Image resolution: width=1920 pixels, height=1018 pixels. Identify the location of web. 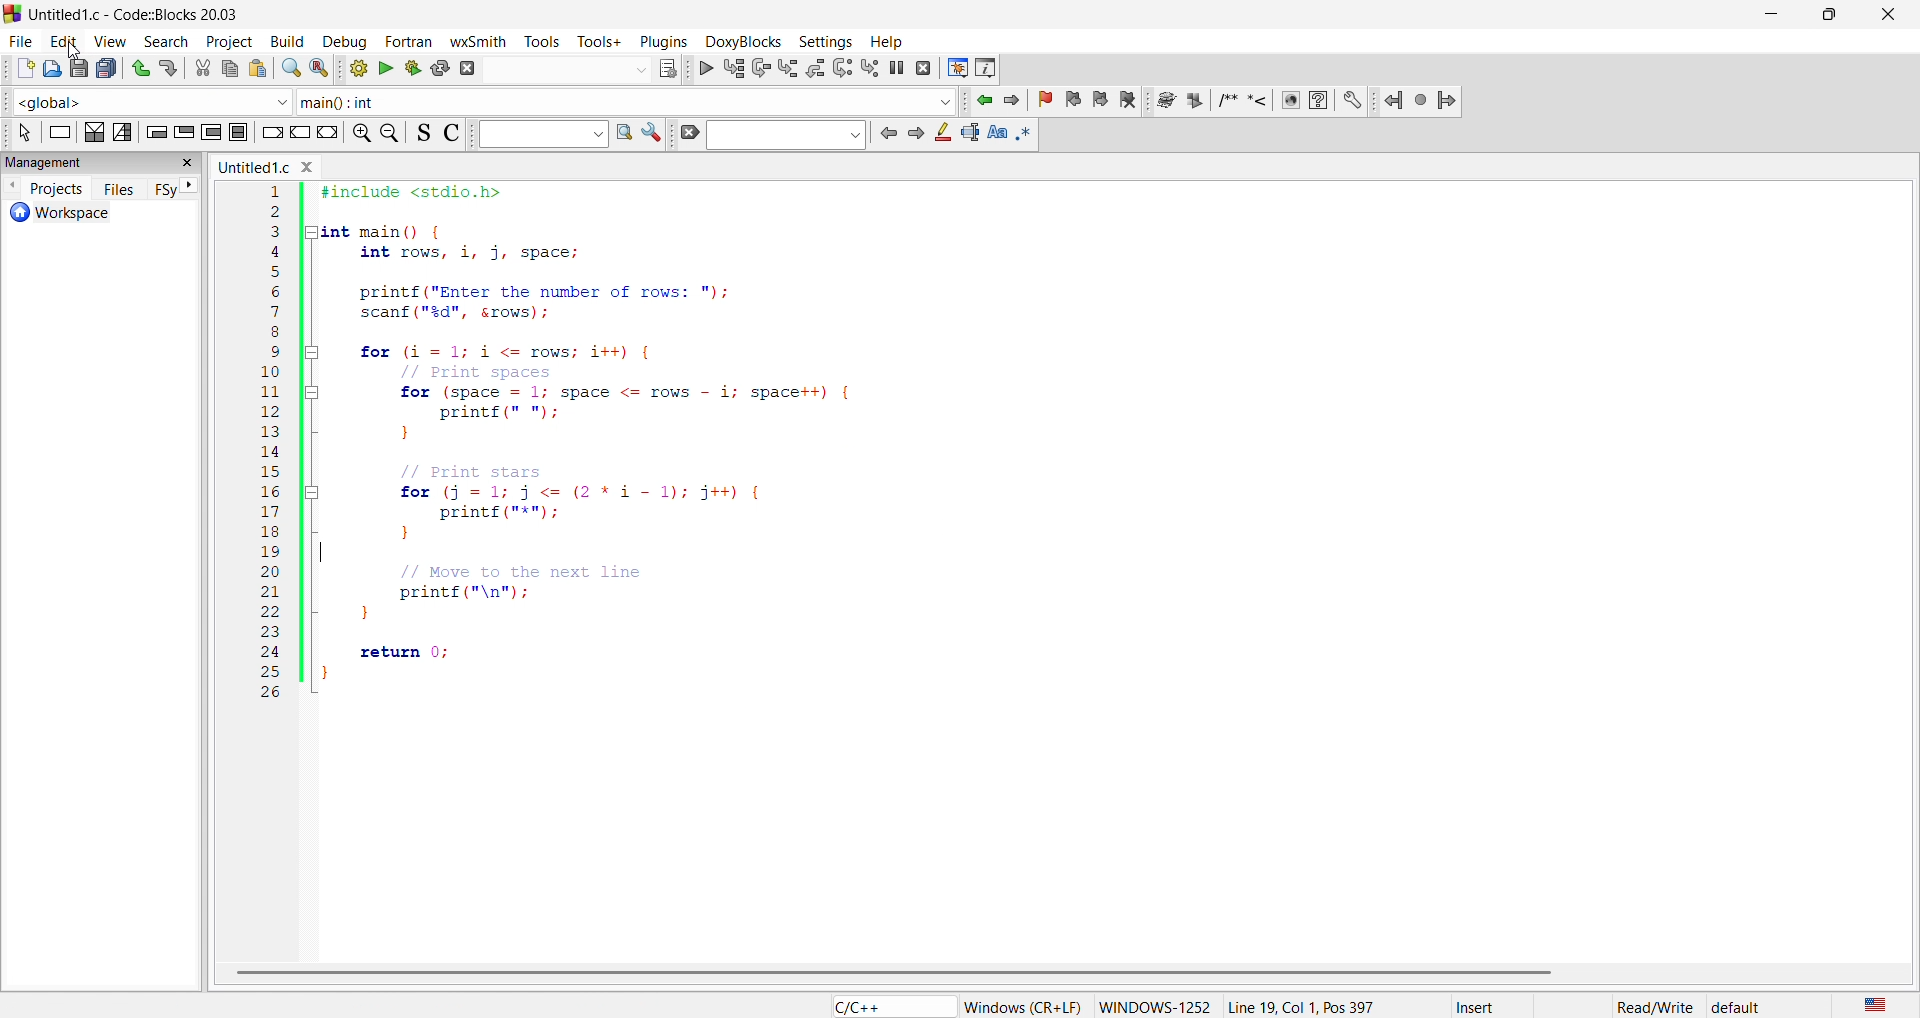
(1293, 103).